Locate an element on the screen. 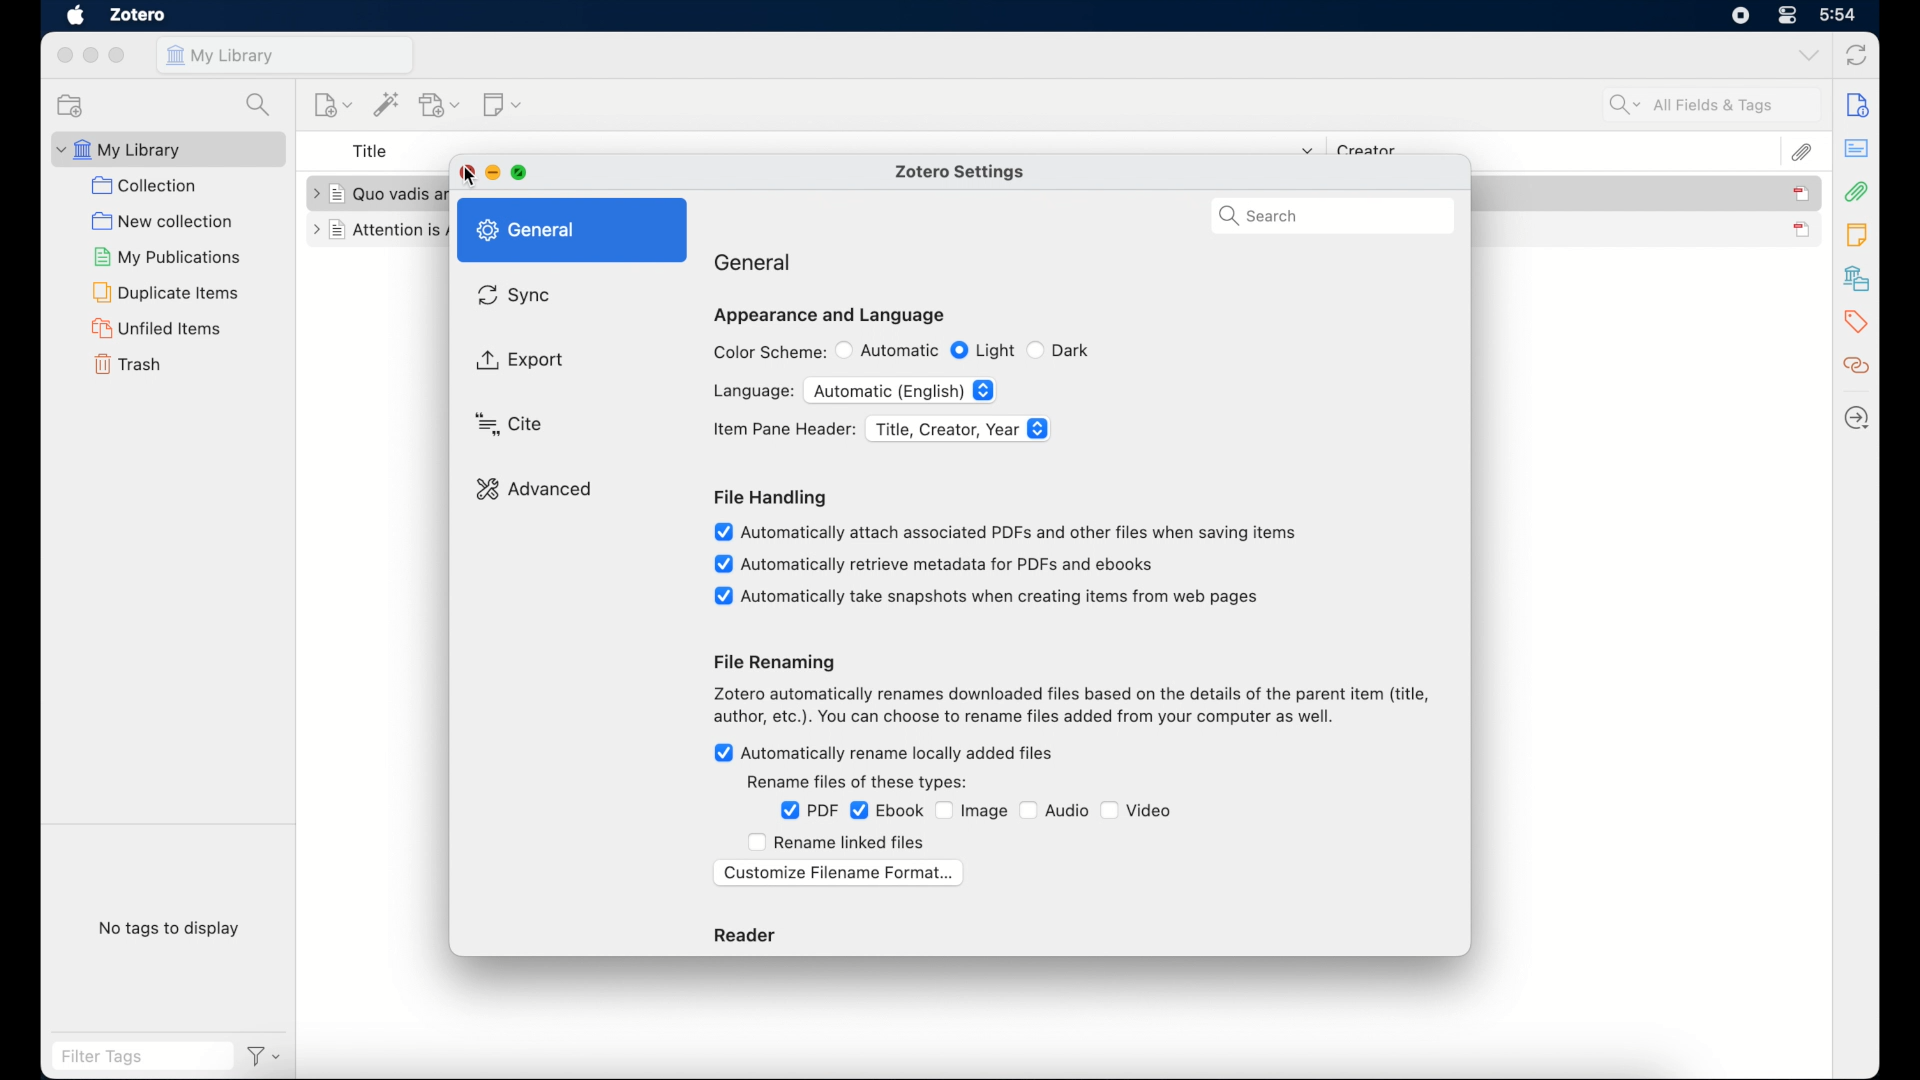 This screenshot has width=1920, height=1080. new collection is located at coordinates (69, 106).